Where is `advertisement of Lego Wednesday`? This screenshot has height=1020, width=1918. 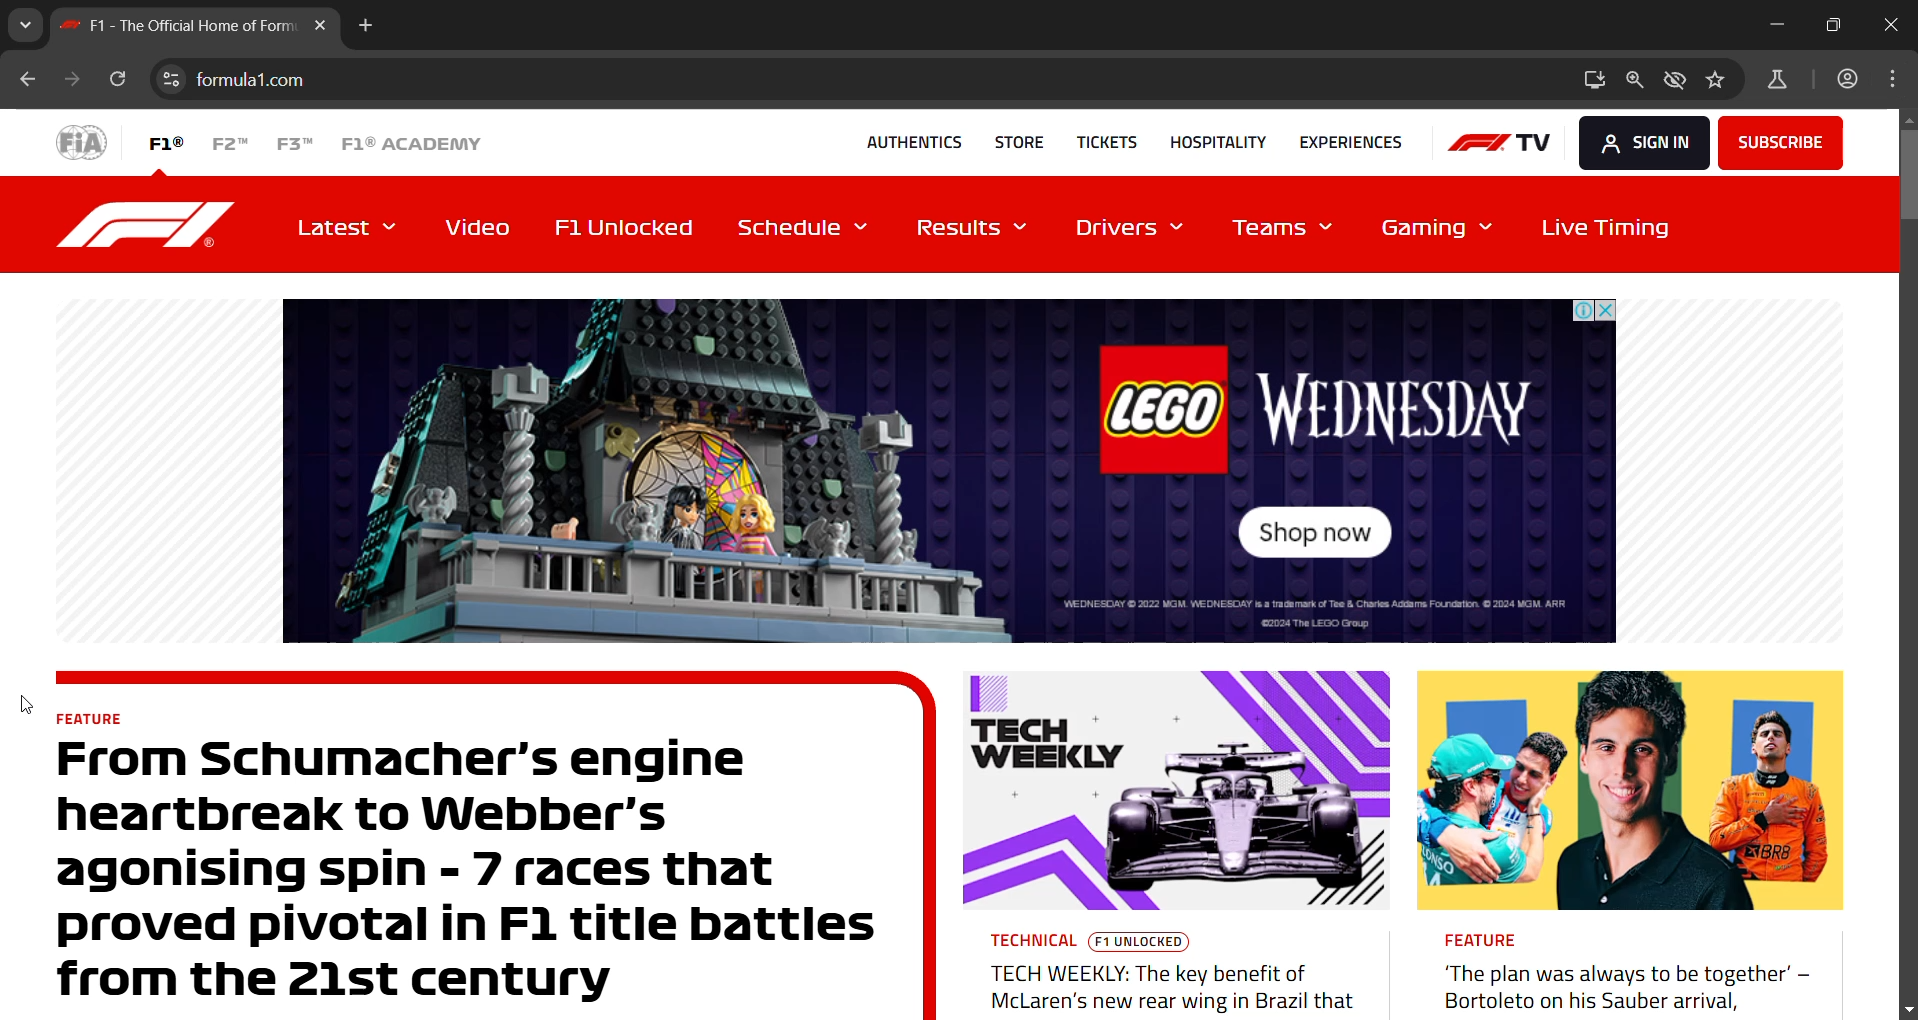 advertisement of Lego Wednesday is located at coordinates (948, 468).